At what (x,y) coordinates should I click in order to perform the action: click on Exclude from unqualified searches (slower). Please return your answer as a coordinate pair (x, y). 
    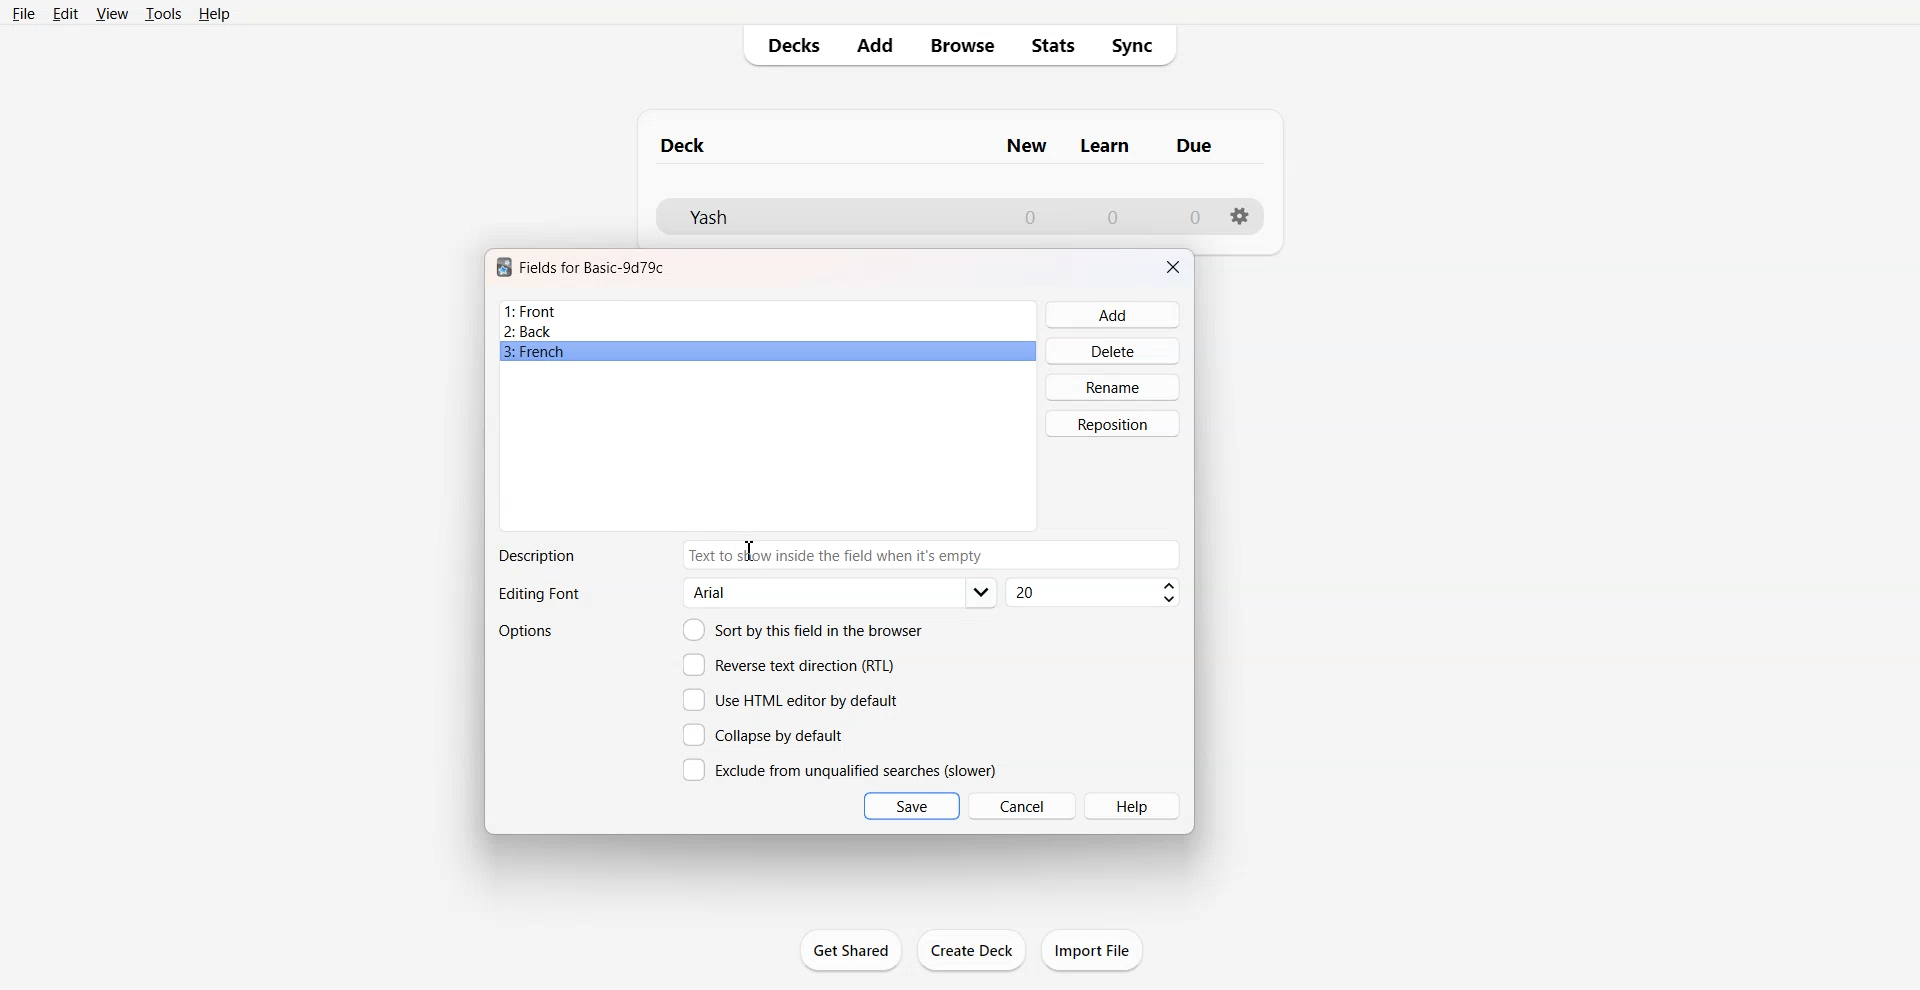
    Looking at the image, I should click on (839, 769).